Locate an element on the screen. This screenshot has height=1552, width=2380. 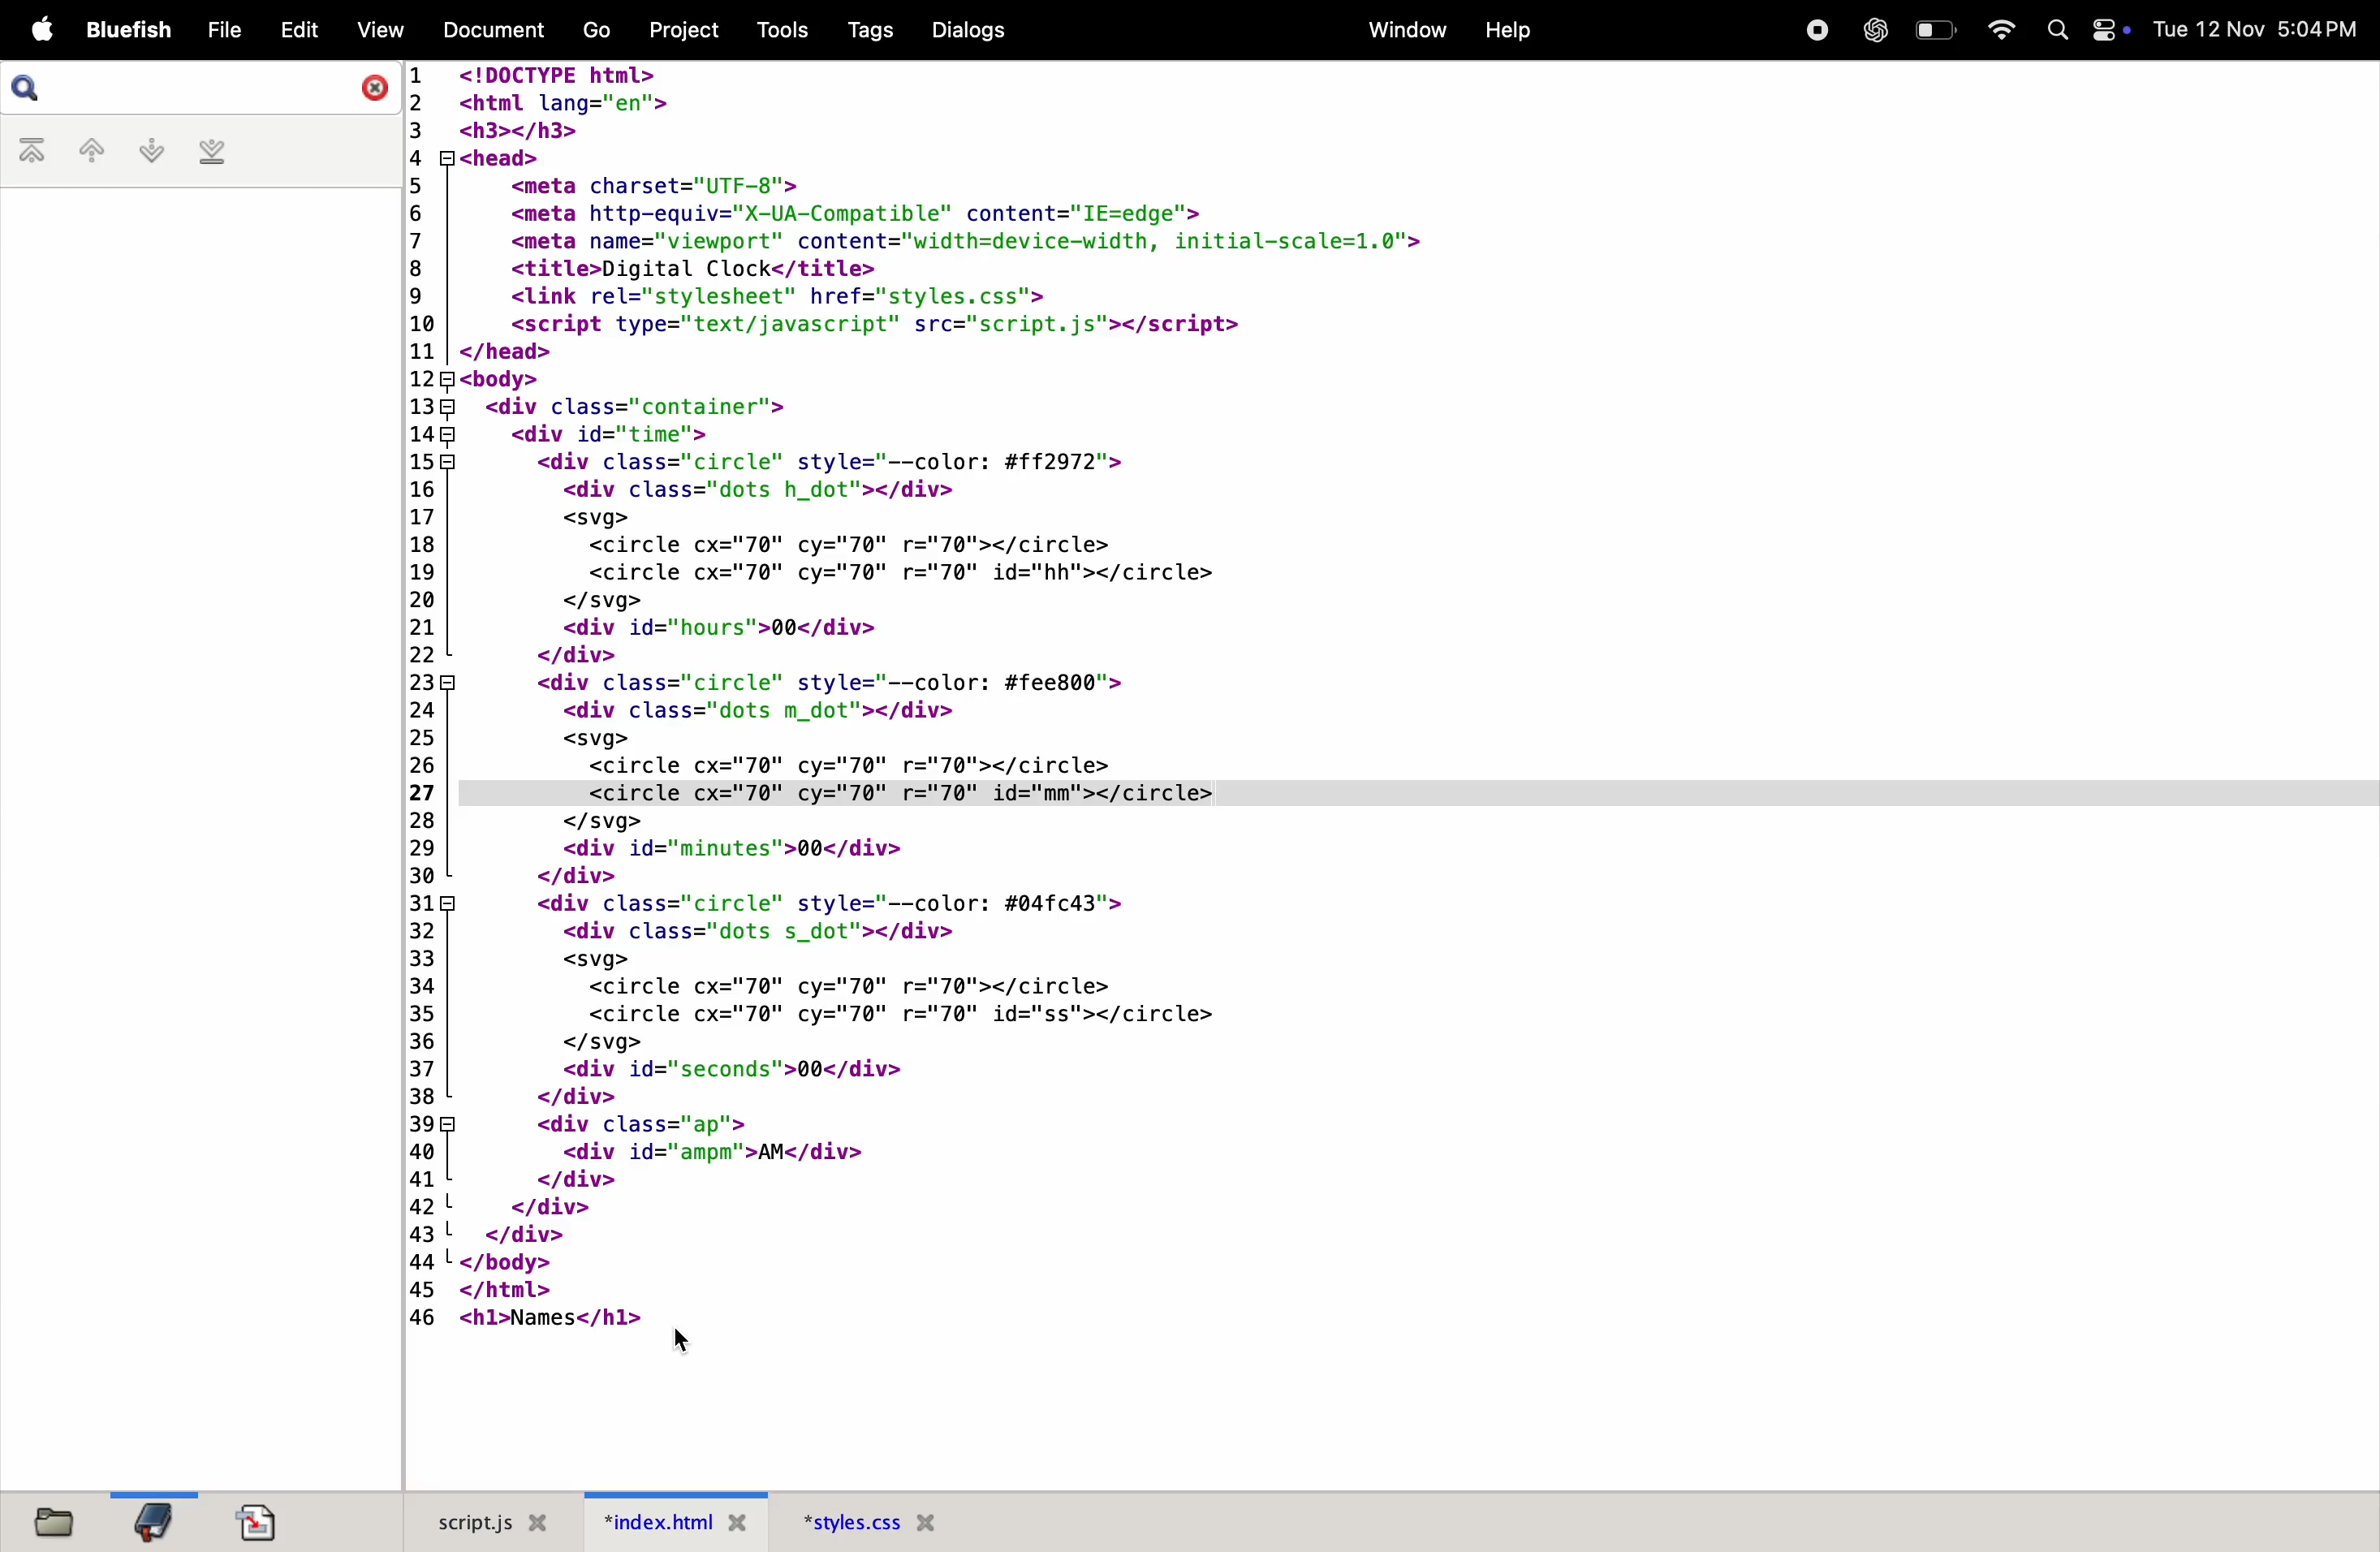
tools is located at coordinates (787, 31).